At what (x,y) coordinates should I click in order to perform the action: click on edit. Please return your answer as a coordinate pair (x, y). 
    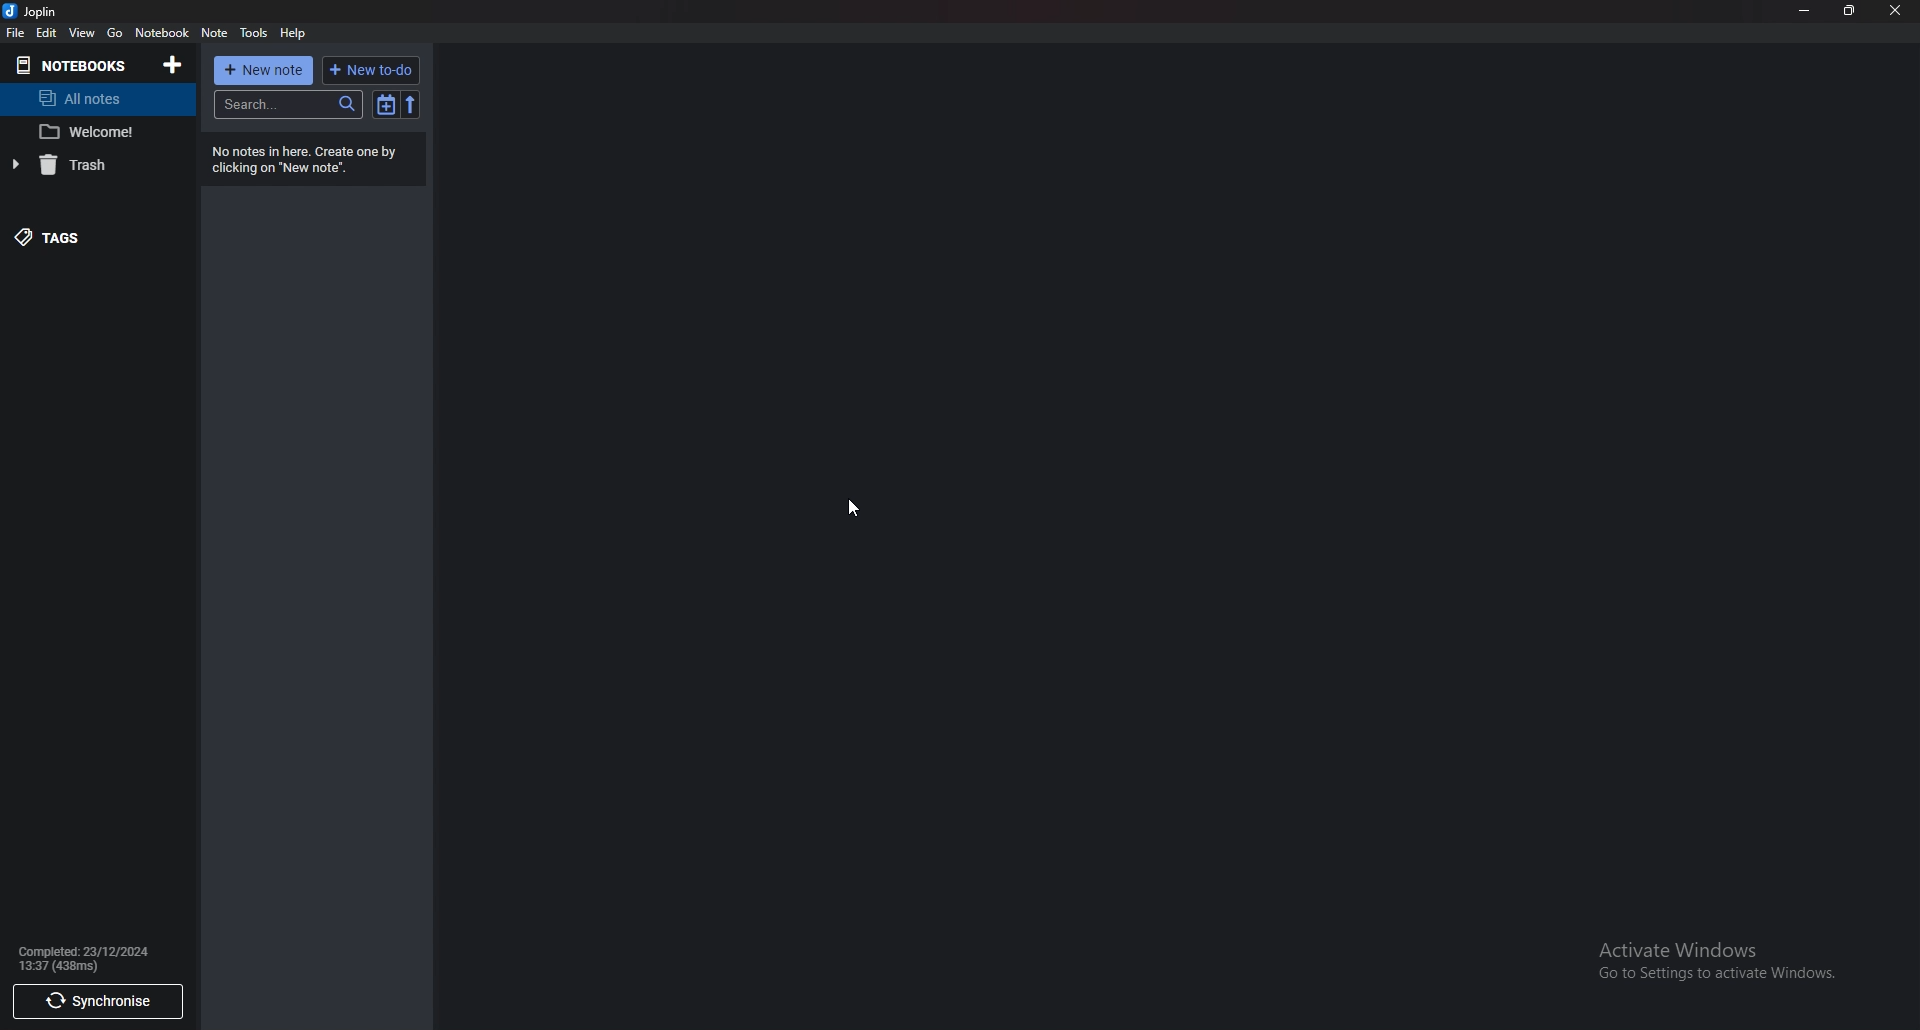
    Looking at the image, I should click on (48, 33).